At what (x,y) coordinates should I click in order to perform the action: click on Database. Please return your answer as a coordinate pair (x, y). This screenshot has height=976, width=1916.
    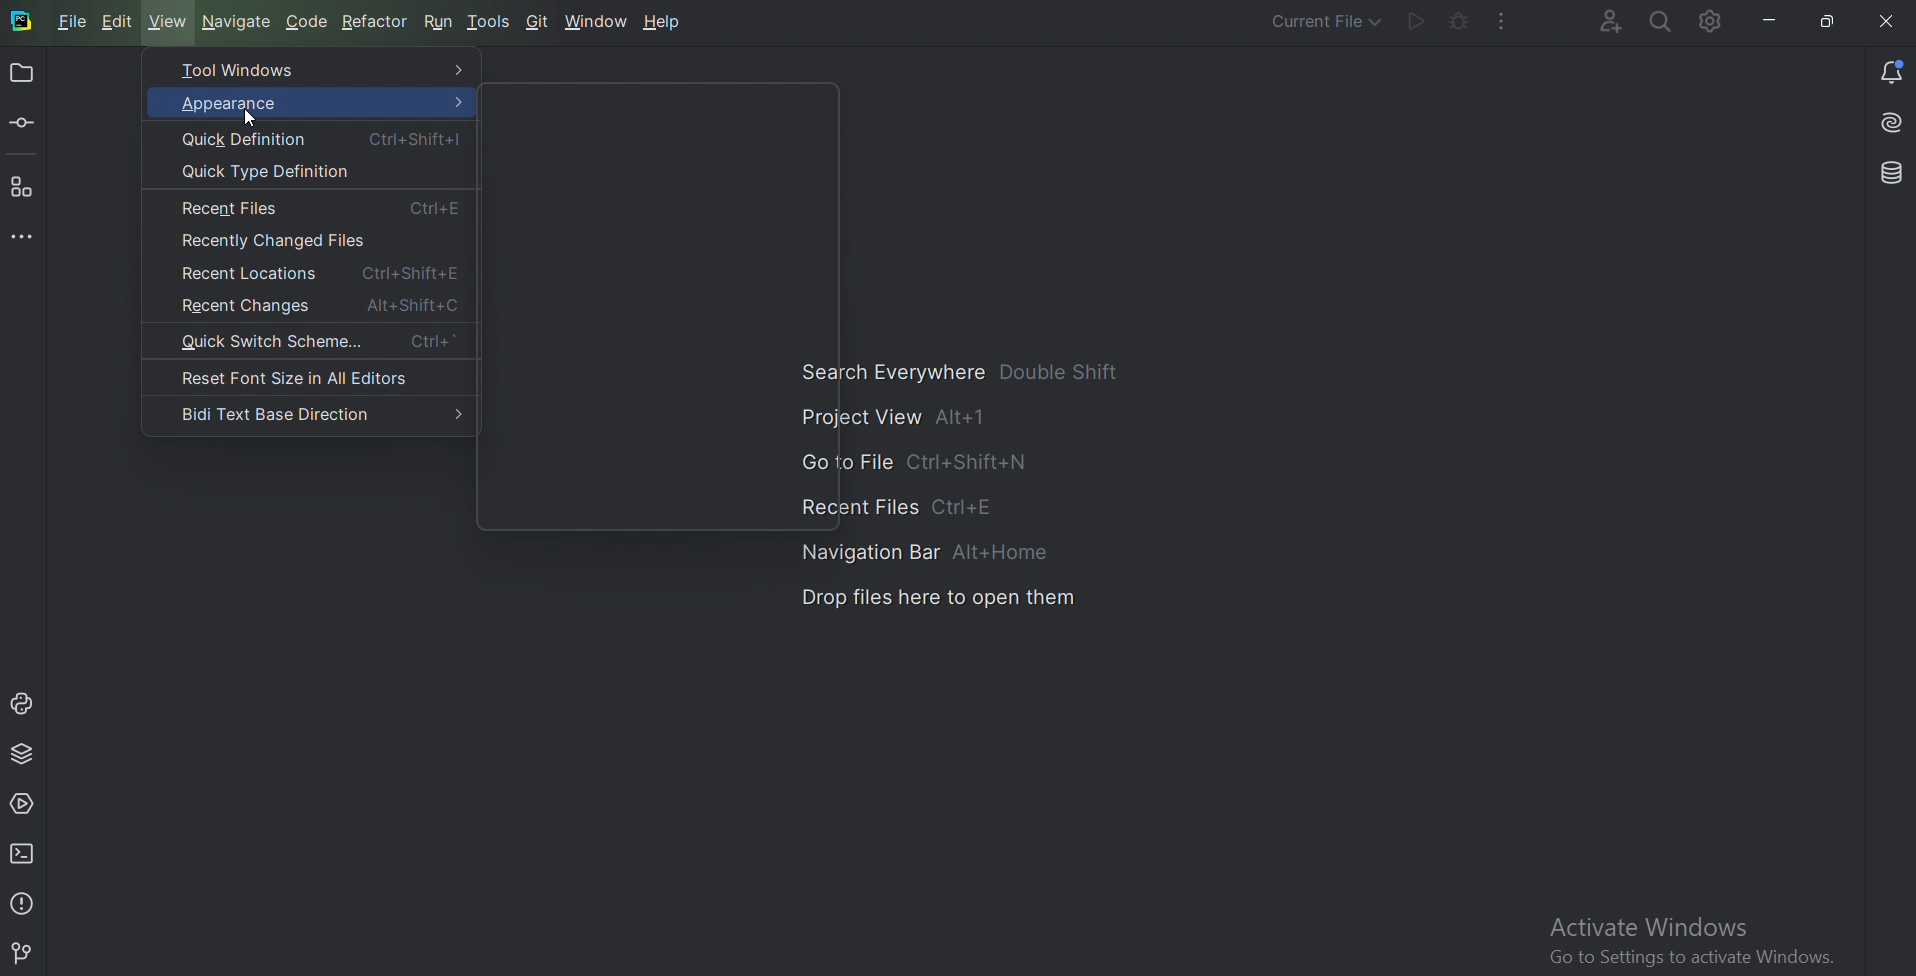
    Looking at the image, I should click on (1889, 174).